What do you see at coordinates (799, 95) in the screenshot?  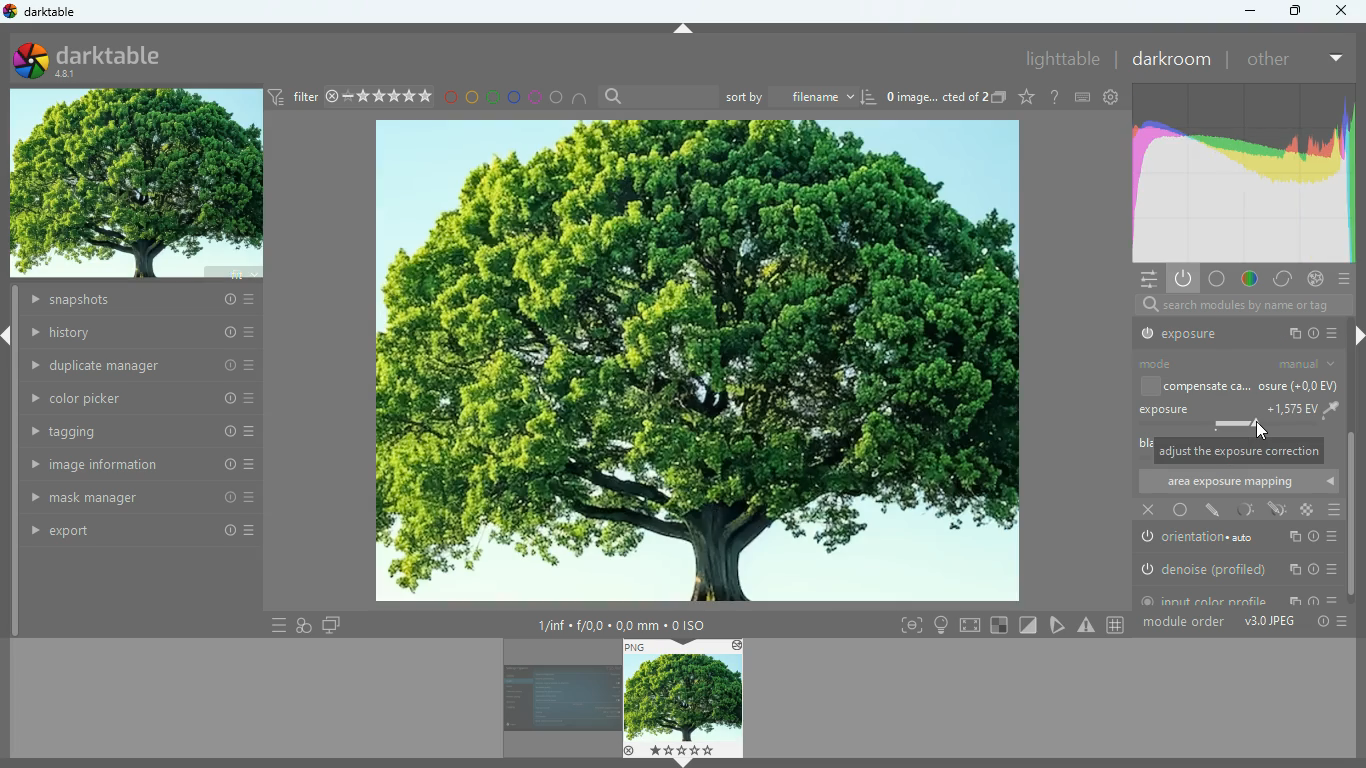 I see `sort by filename` at bounding box center [799, 95].